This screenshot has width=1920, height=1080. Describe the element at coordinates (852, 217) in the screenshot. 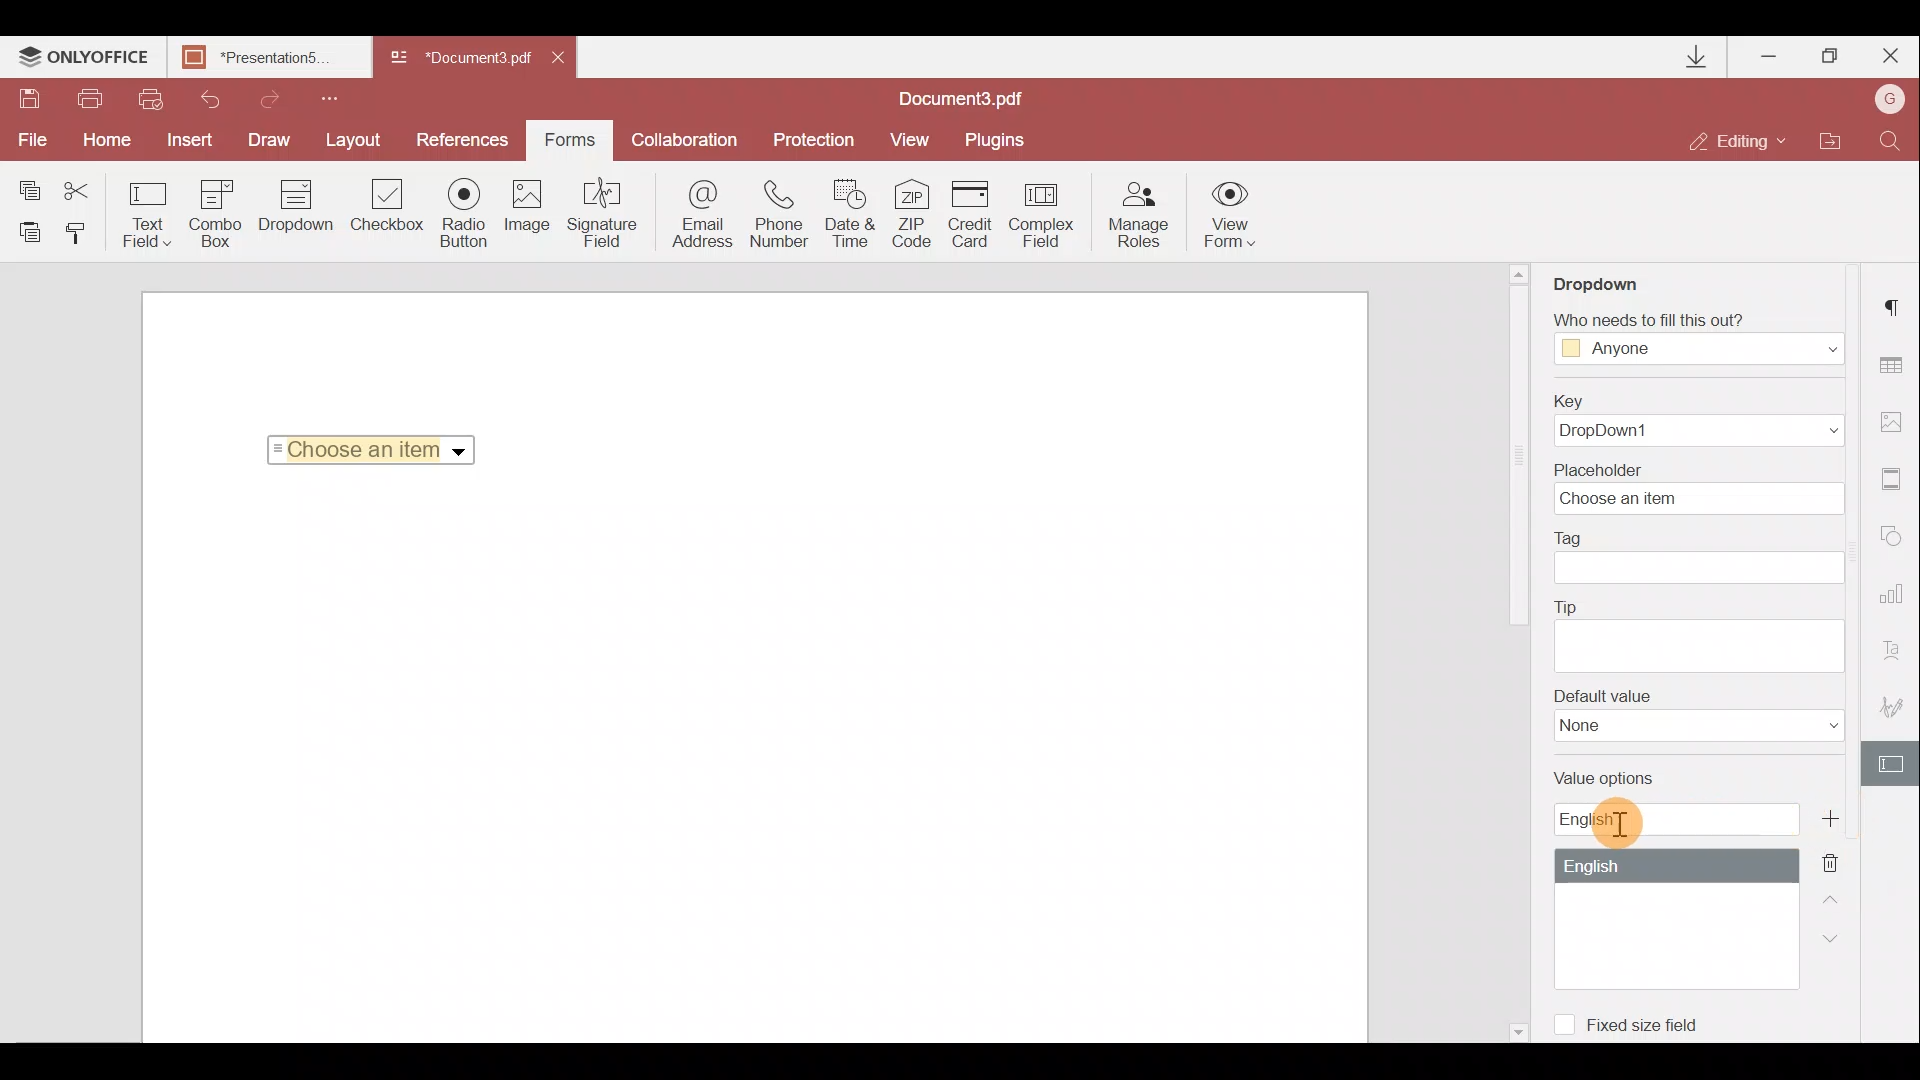

I see `Date & time` at that location.